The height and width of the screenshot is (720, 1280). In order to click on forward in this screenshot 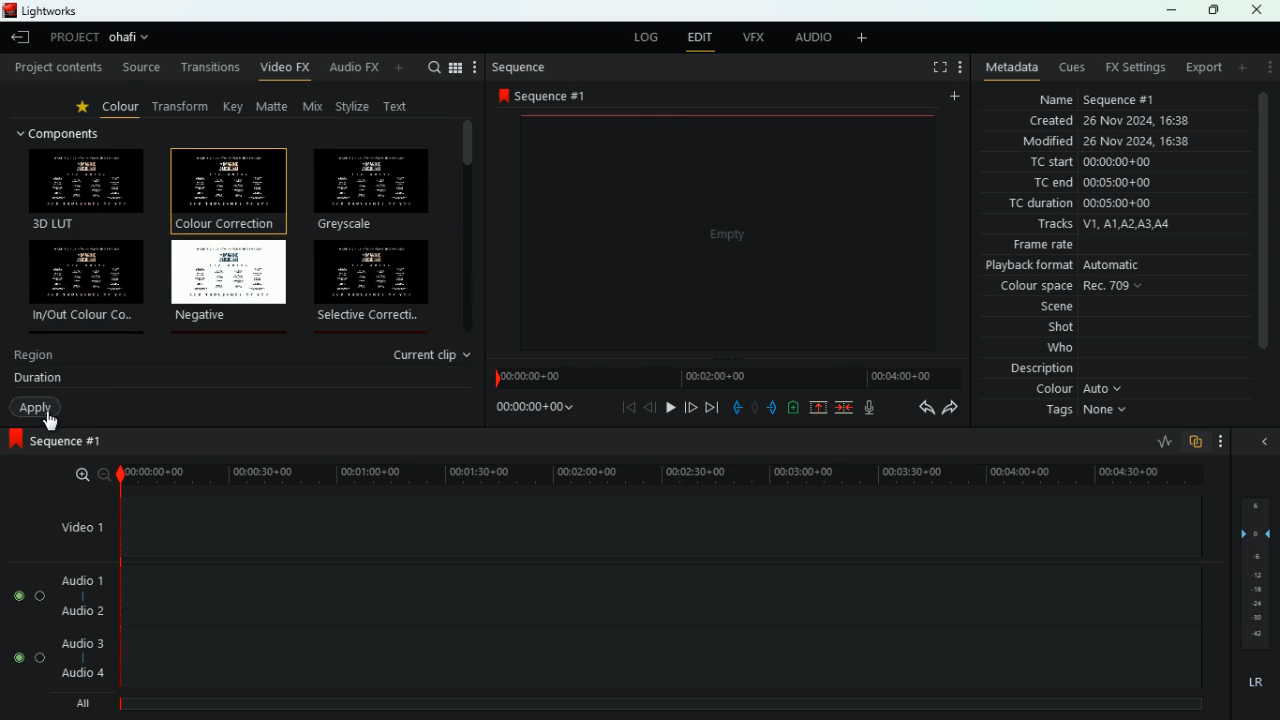, I will do `click(950, 409)`.